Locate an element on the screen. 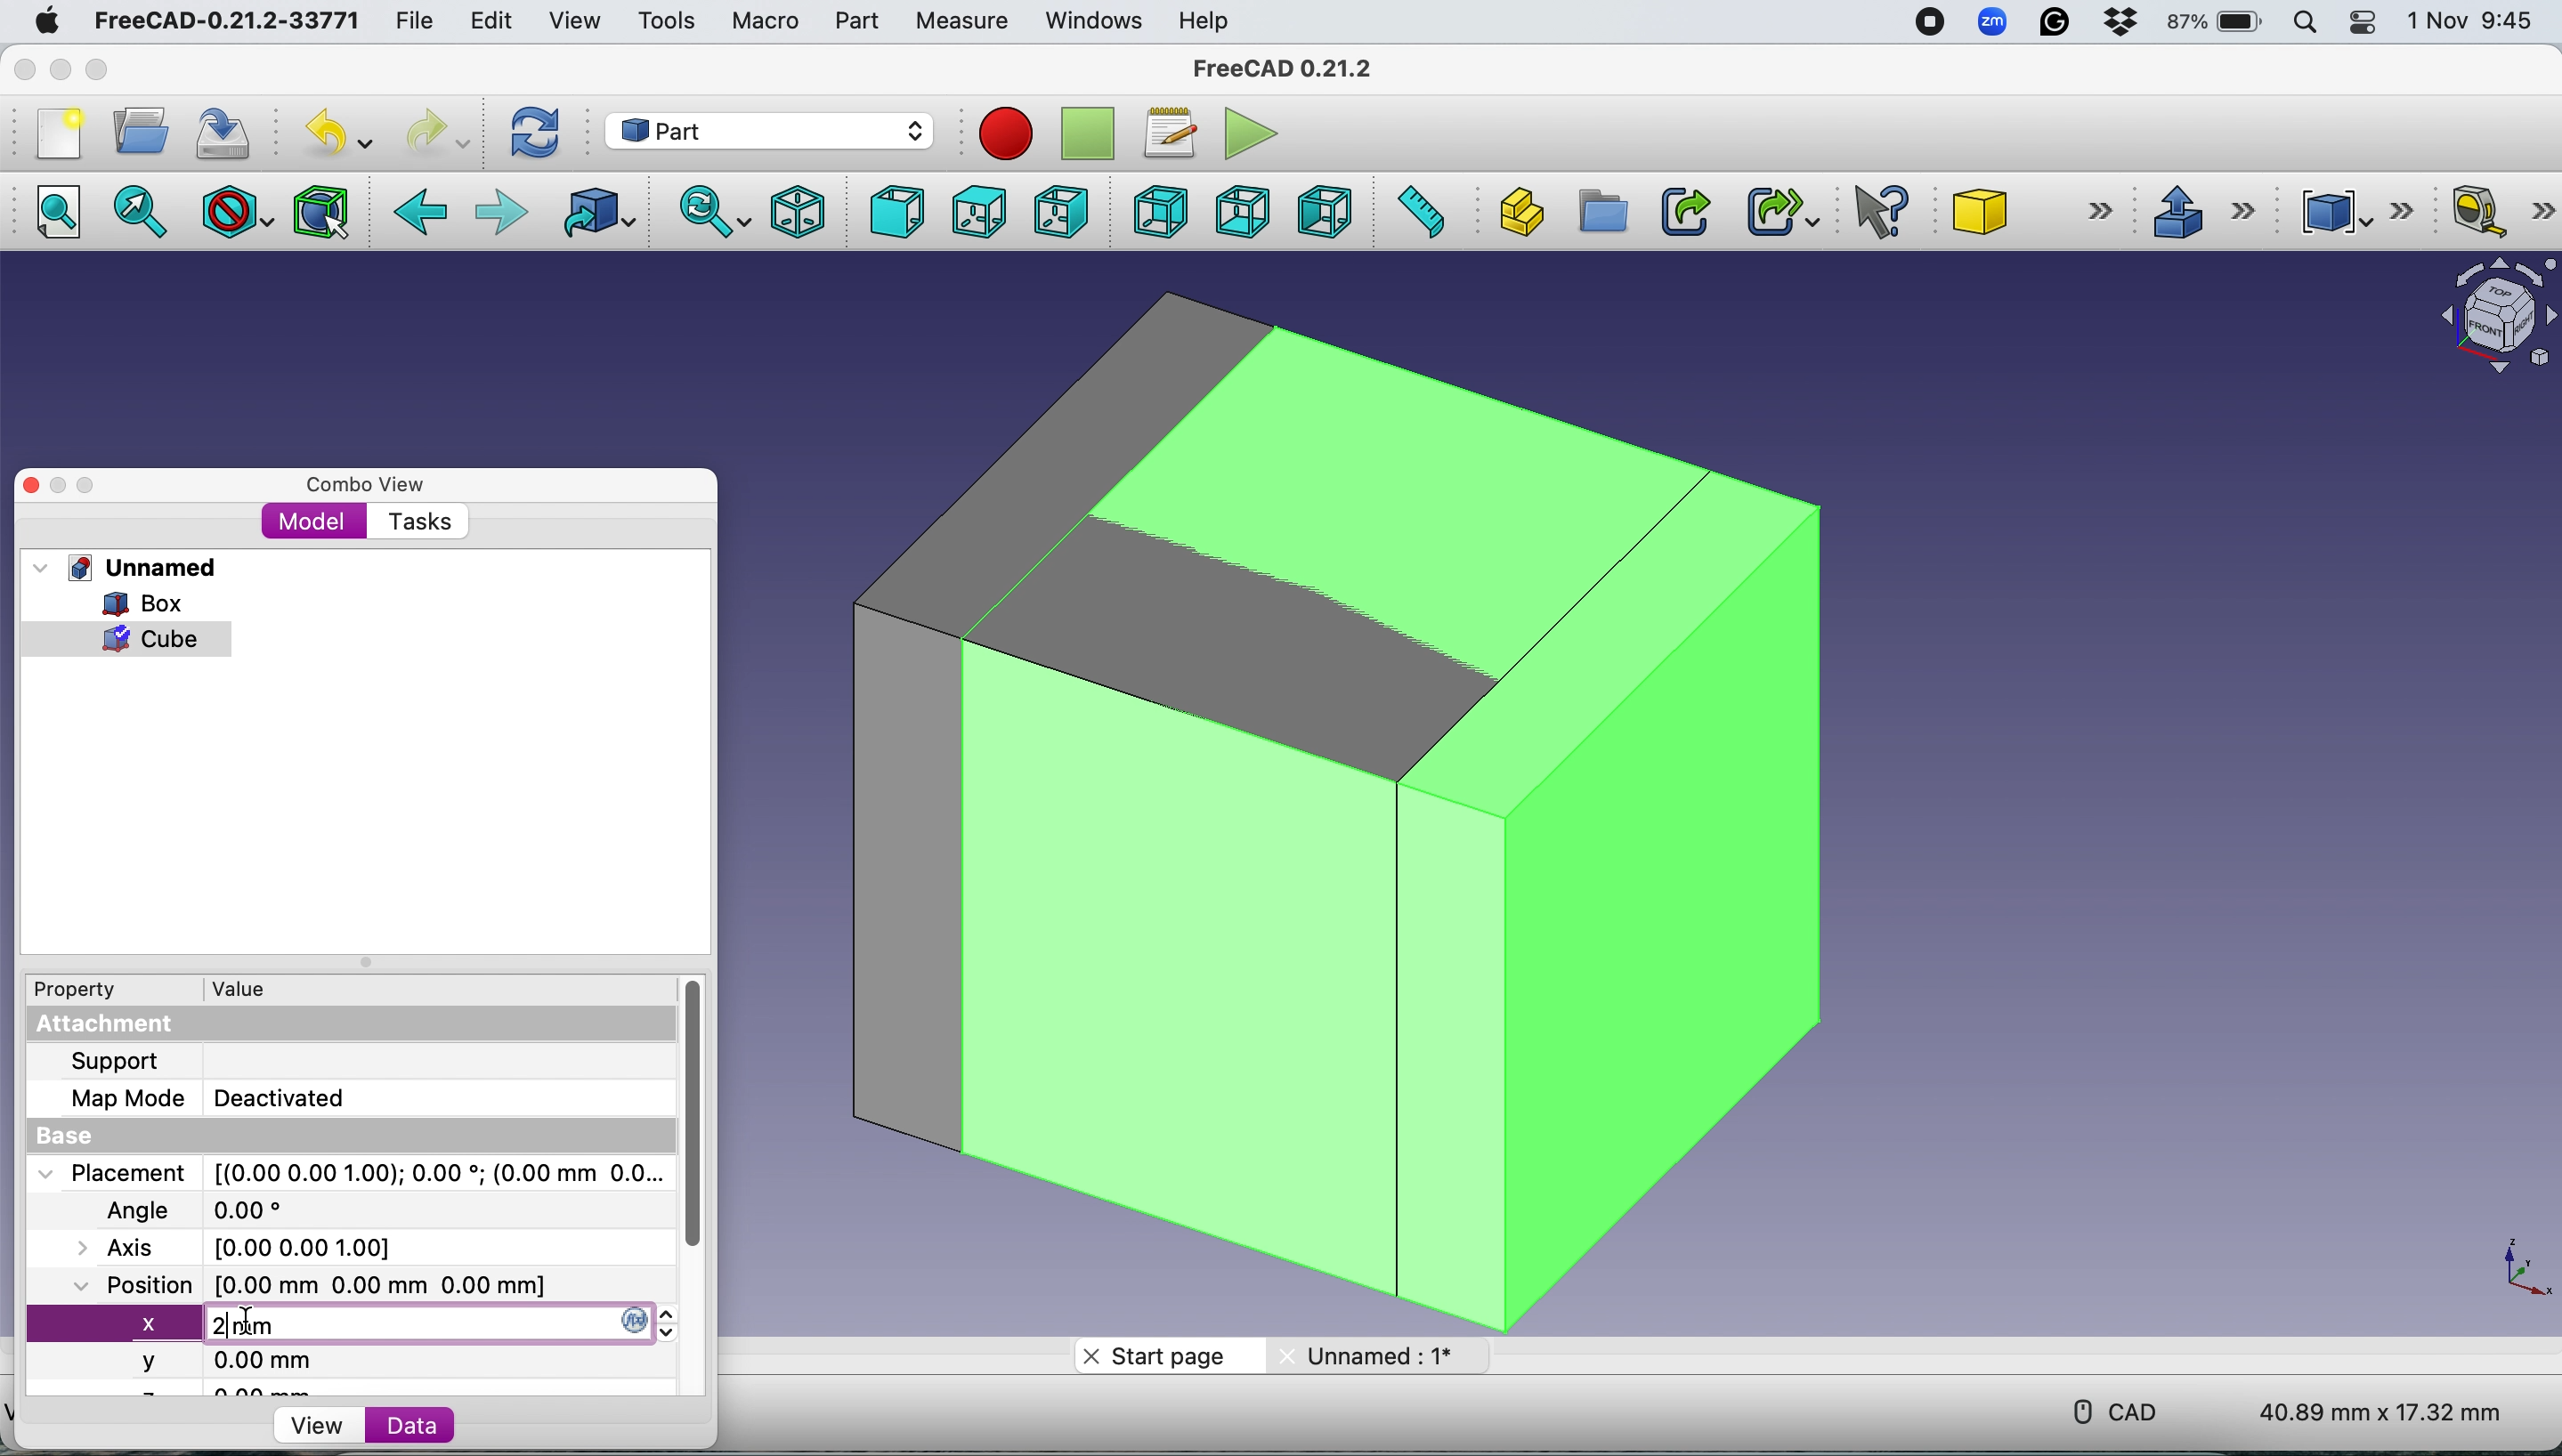 This screenshot has height=1456, width=2562. Position [0.00 mm 0.00 mm 0.00 mm] is located at coordinates (305, 1284).